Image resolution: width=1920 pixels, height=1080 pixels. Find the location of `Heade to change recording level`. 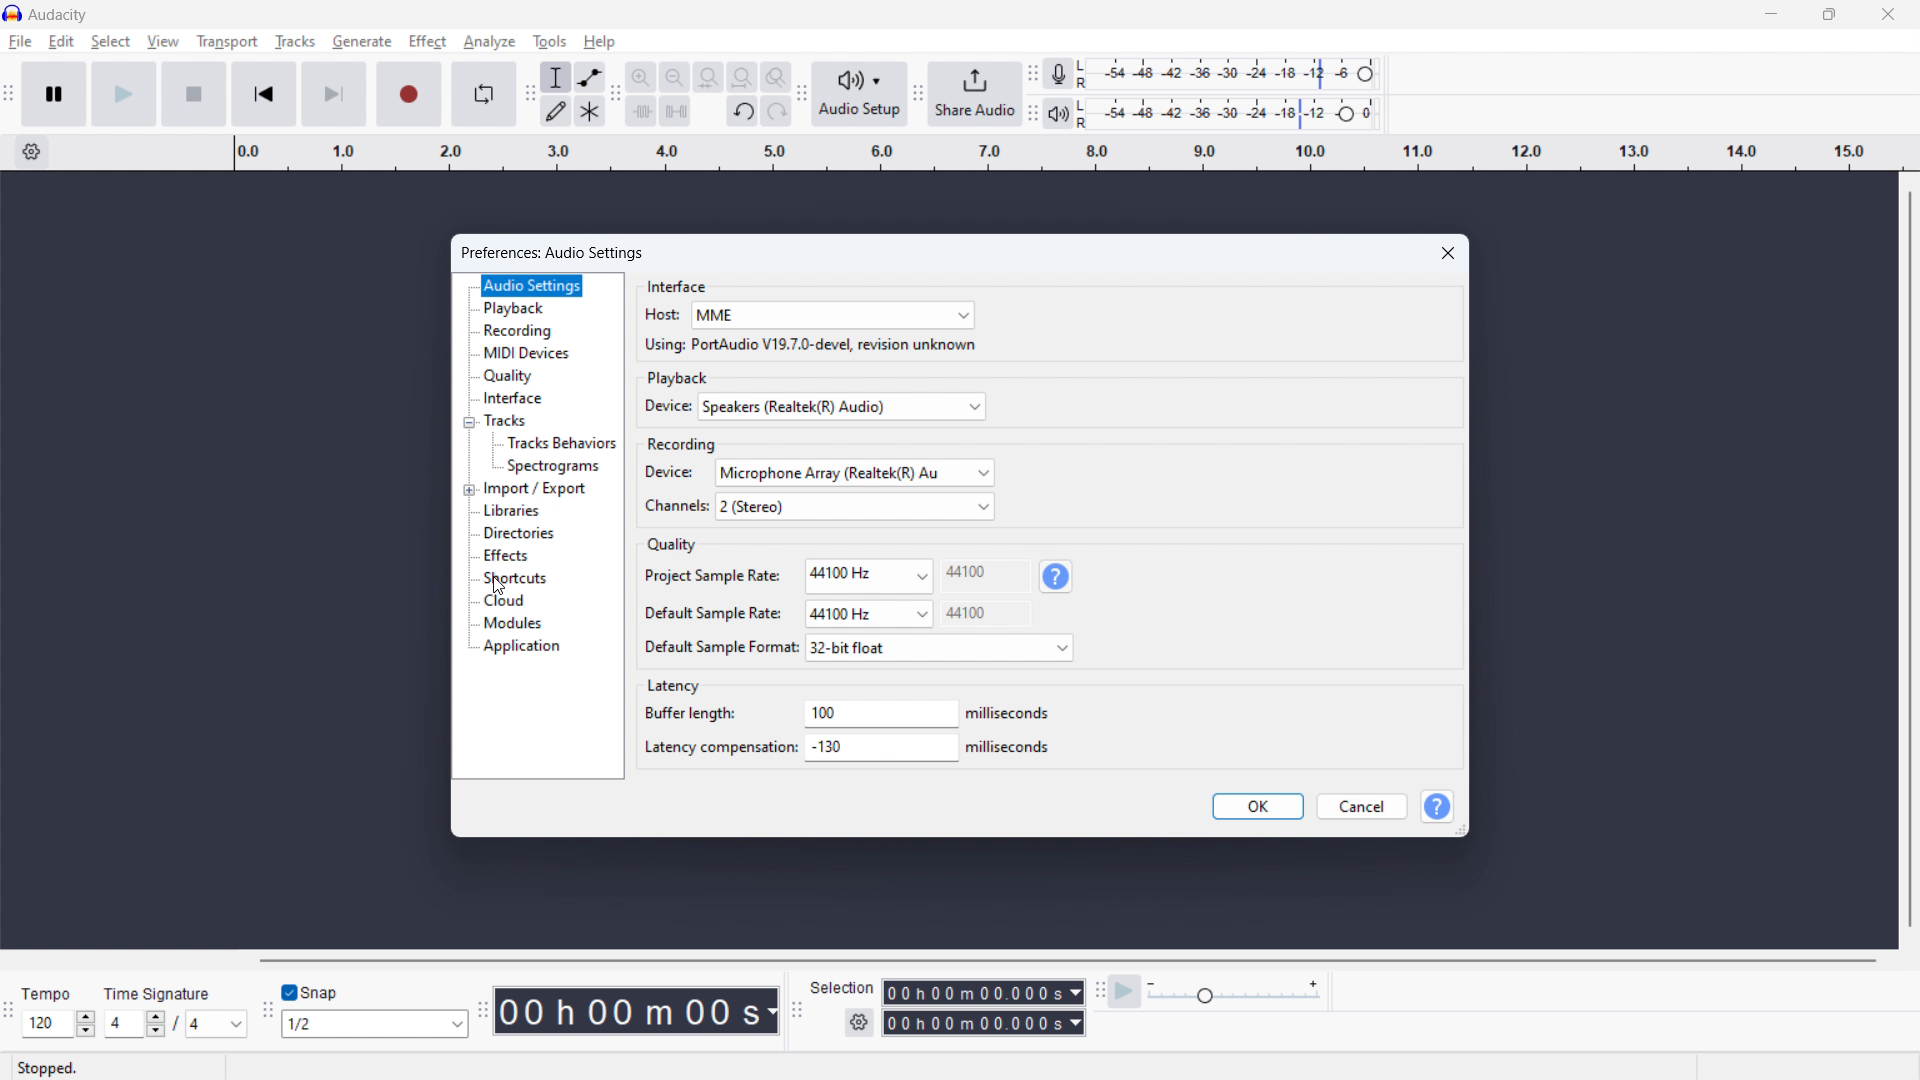

Heade to change recording level is located at coordinates (1365, 74).